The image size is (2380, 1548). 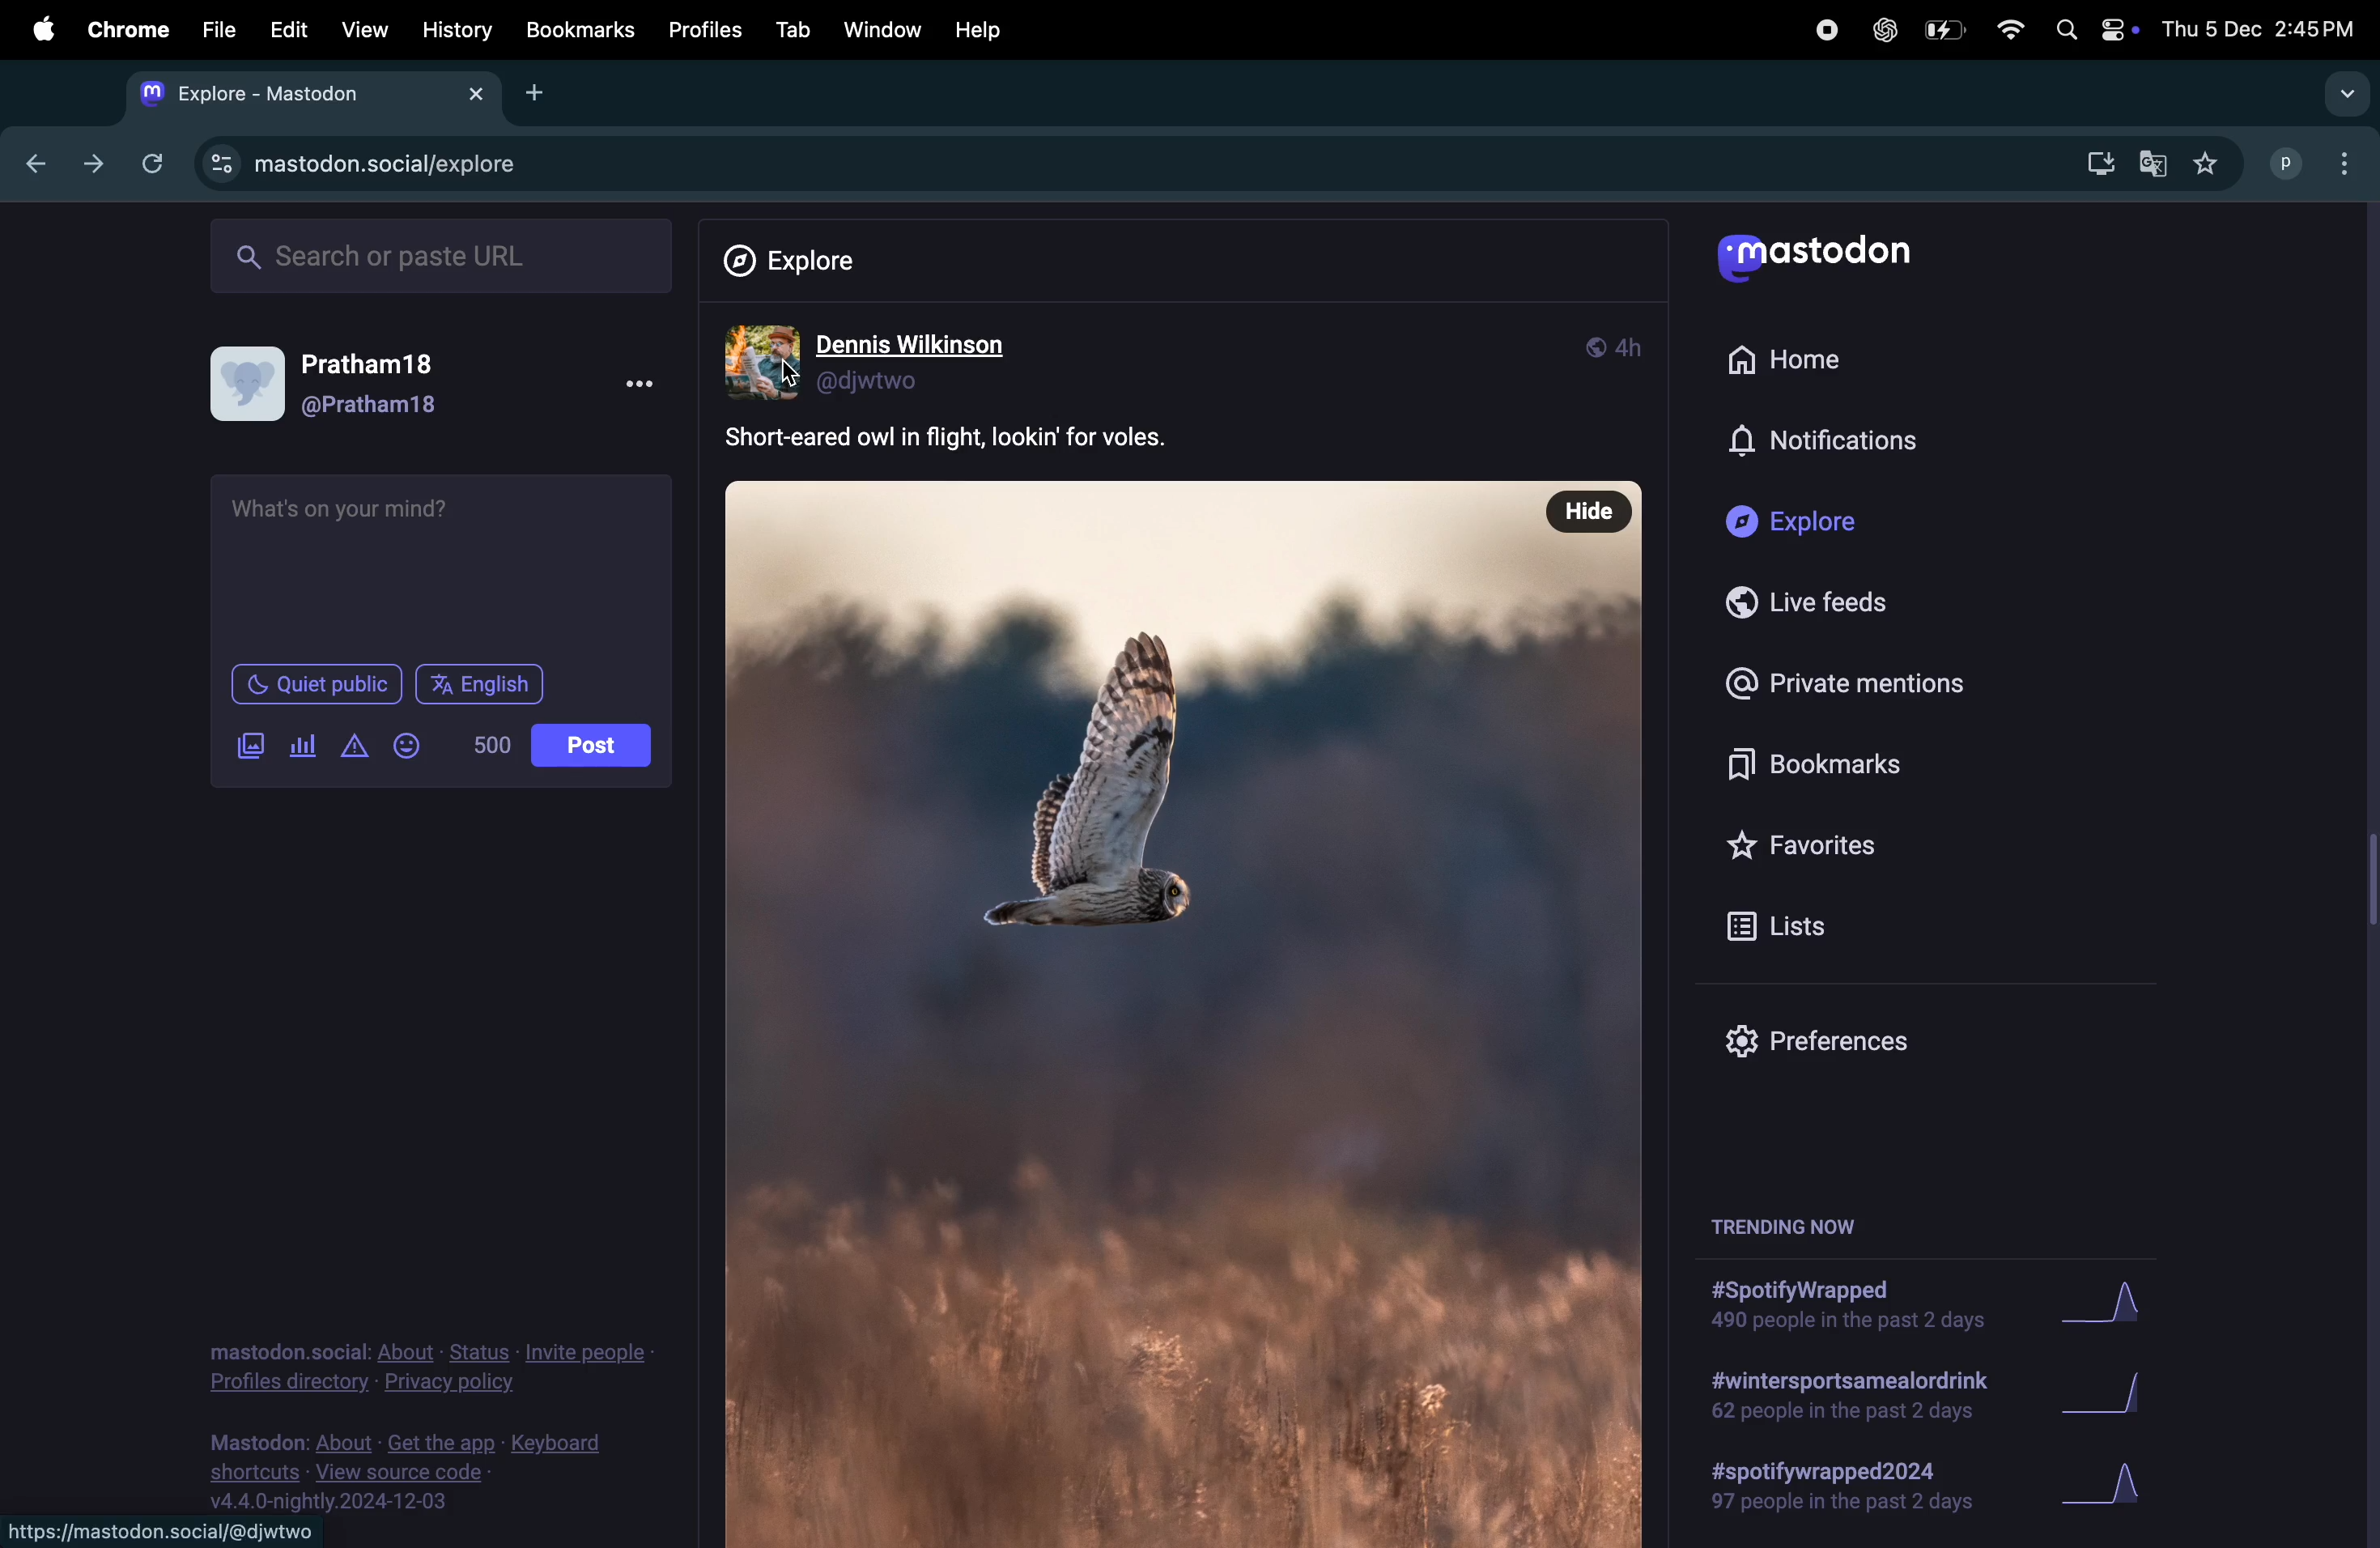 I want to click on private mentions, so click(x=1854, y=687).